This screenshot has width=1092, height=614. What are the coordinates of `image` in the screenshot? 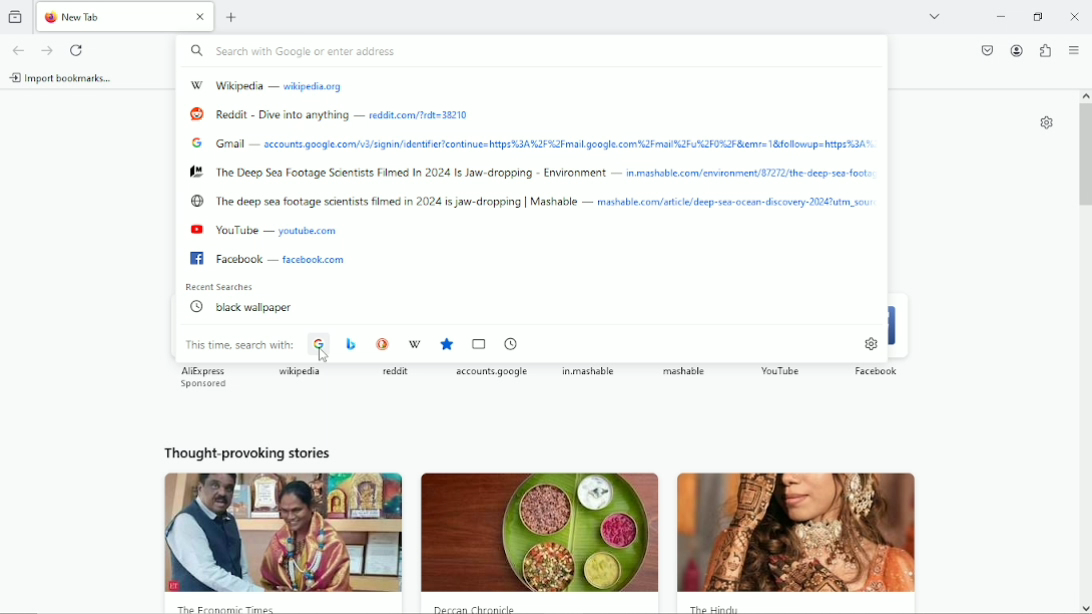 It's located at (540, 532).